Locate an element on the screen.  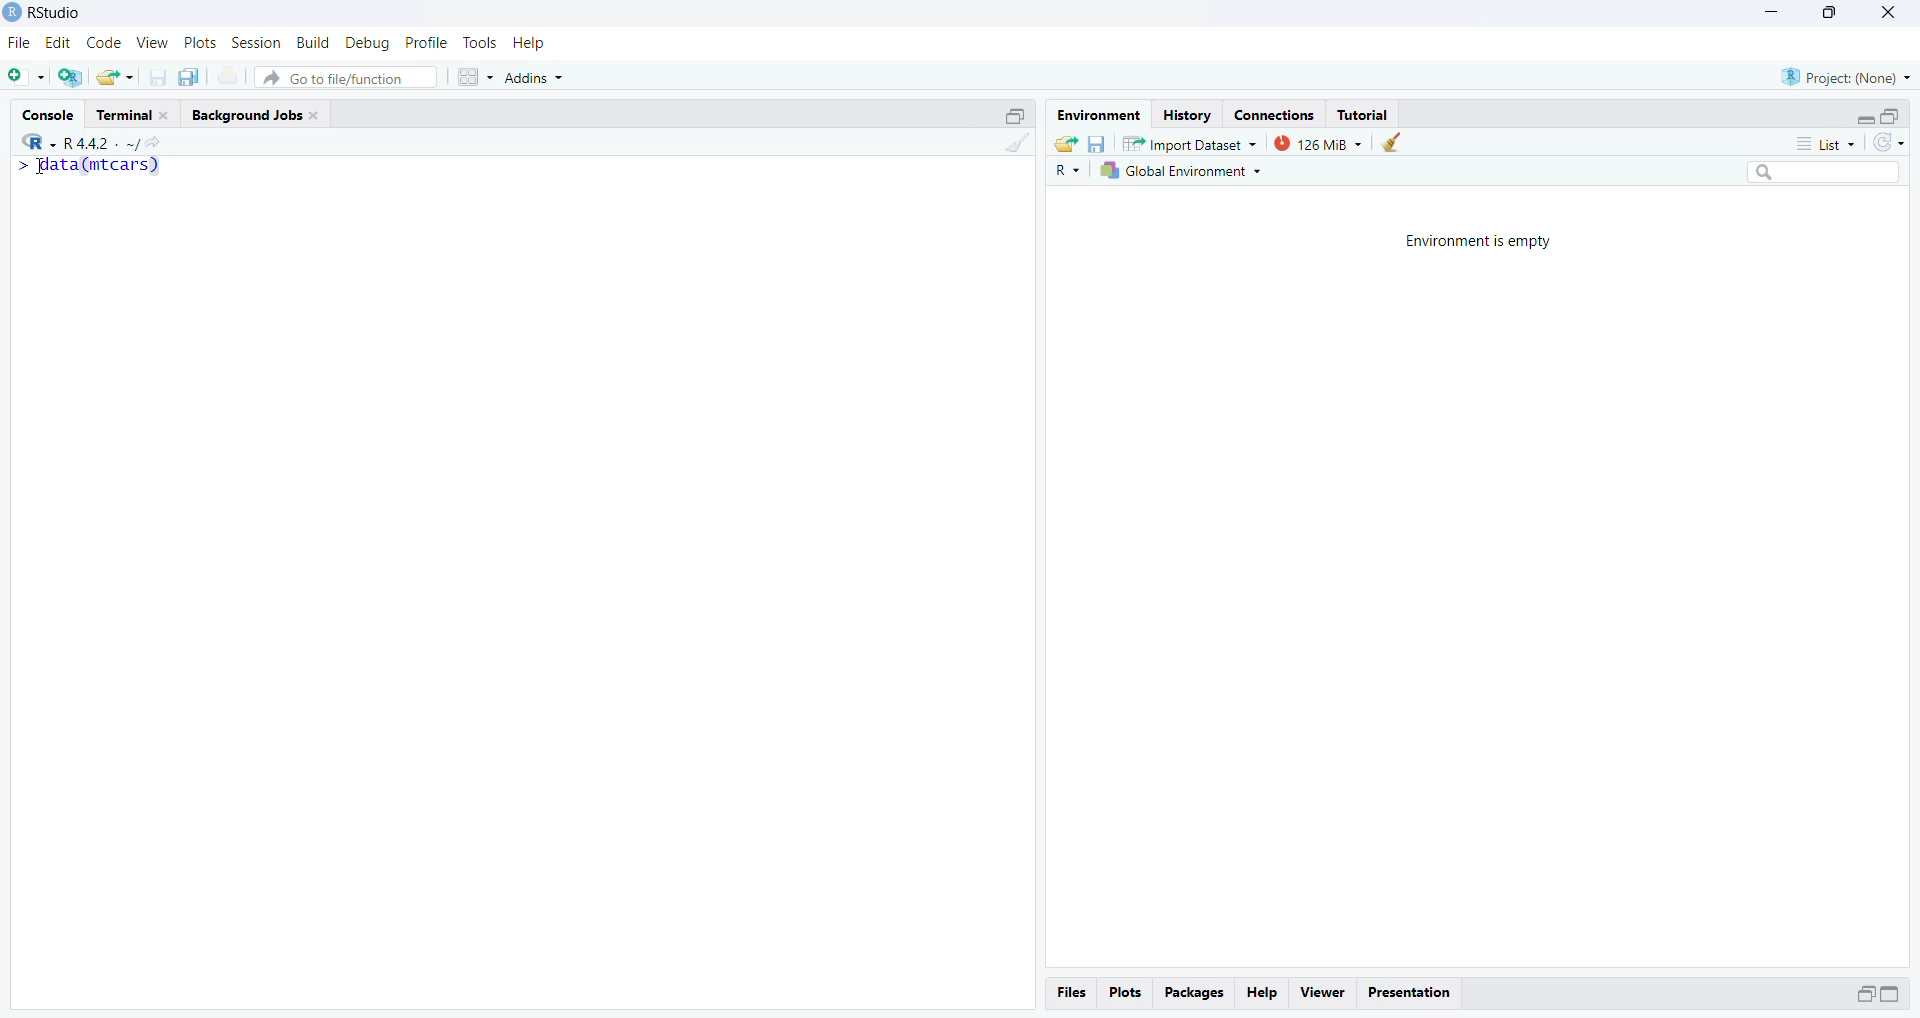
Terminal is located at coordinates (135, 112).